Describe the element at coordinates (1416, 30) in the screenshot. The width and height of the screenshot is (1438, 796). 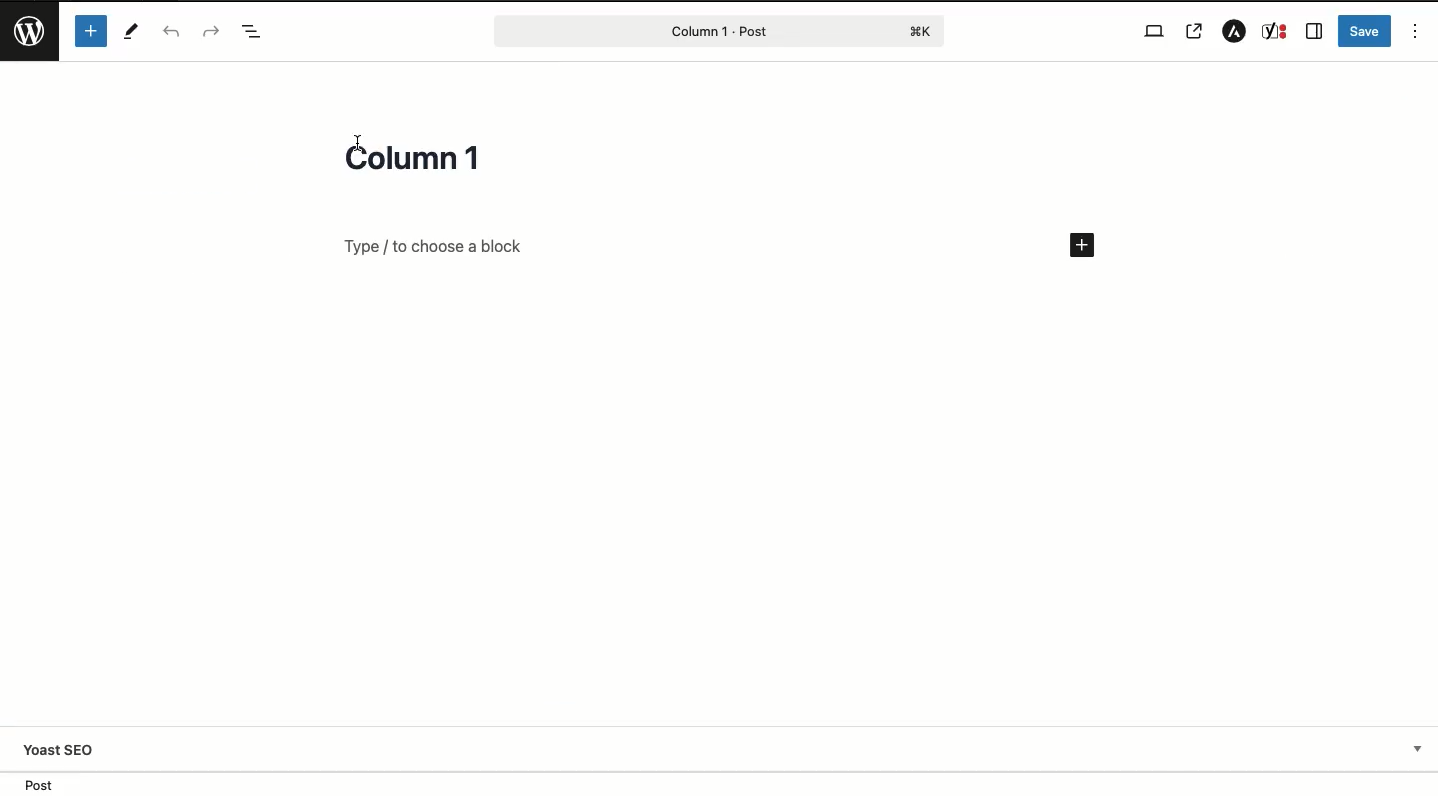
I see `Options` at that location.